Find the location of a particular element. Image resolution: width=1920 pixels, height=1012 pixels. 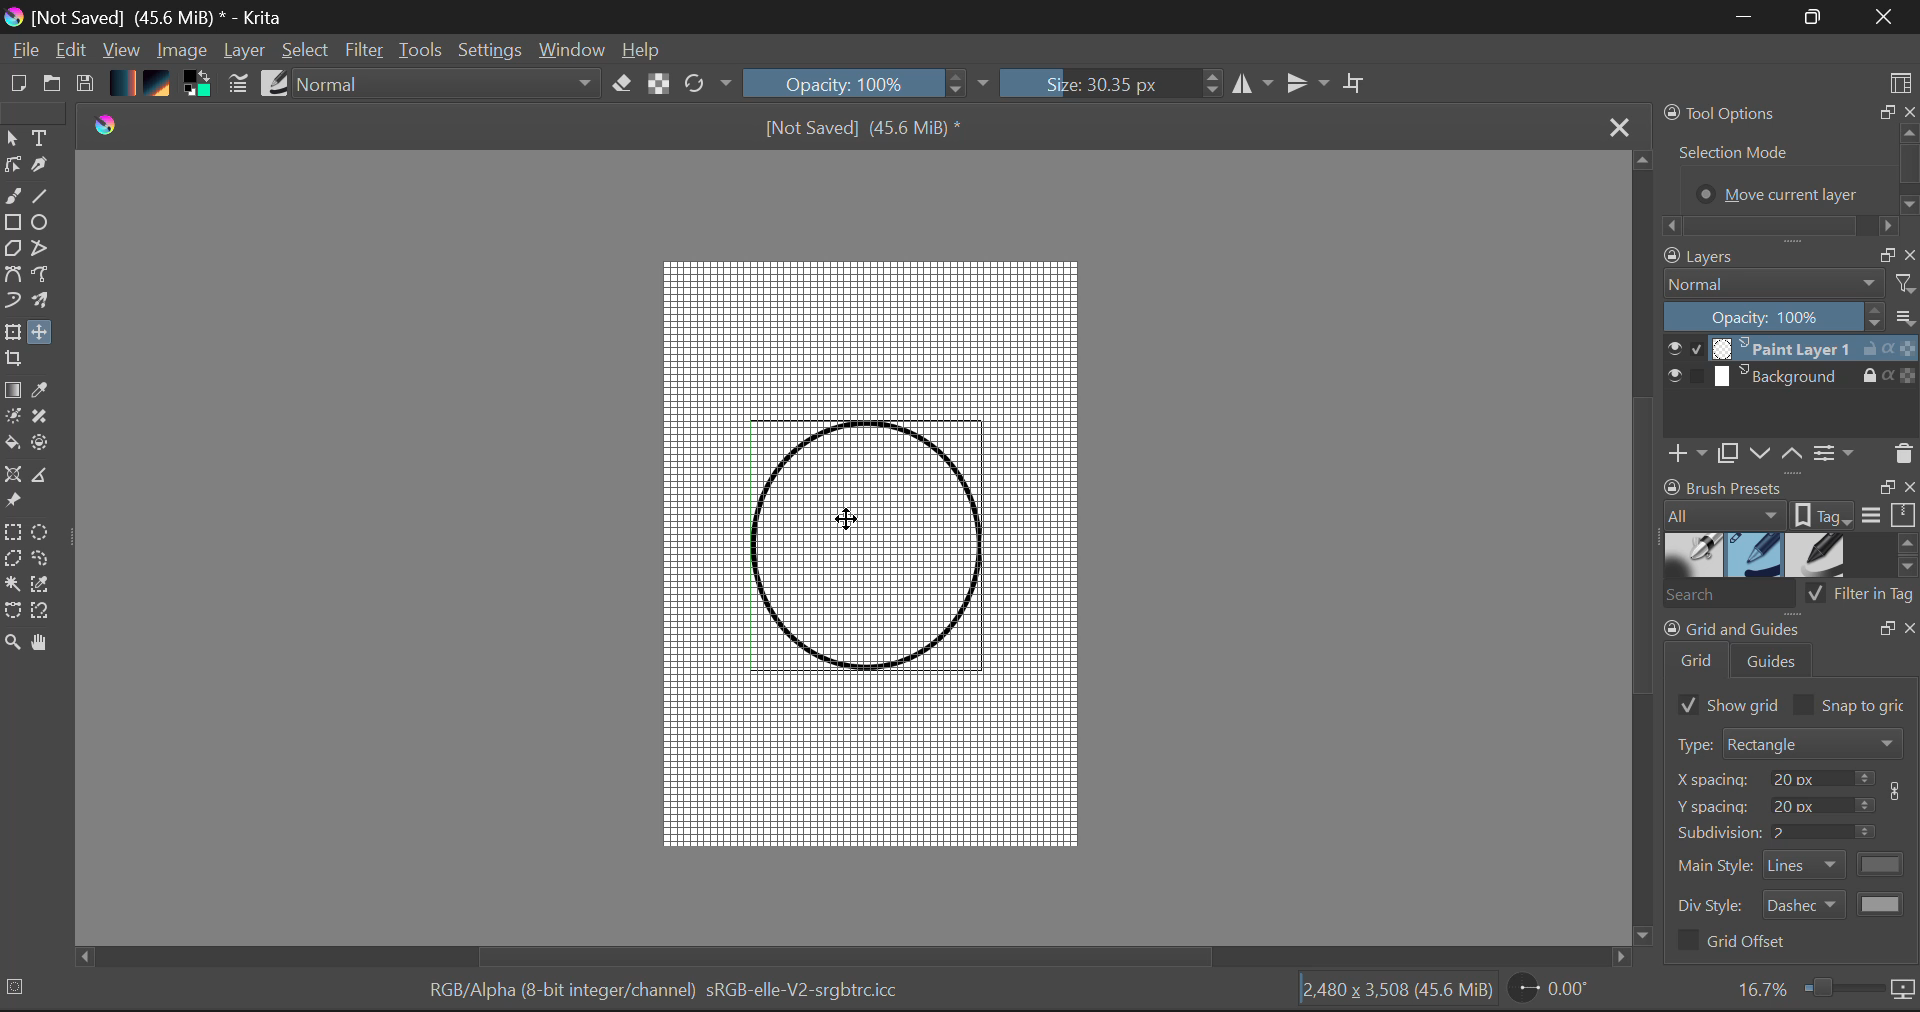

Choose Workspace is located at coordinates (1902, 81).